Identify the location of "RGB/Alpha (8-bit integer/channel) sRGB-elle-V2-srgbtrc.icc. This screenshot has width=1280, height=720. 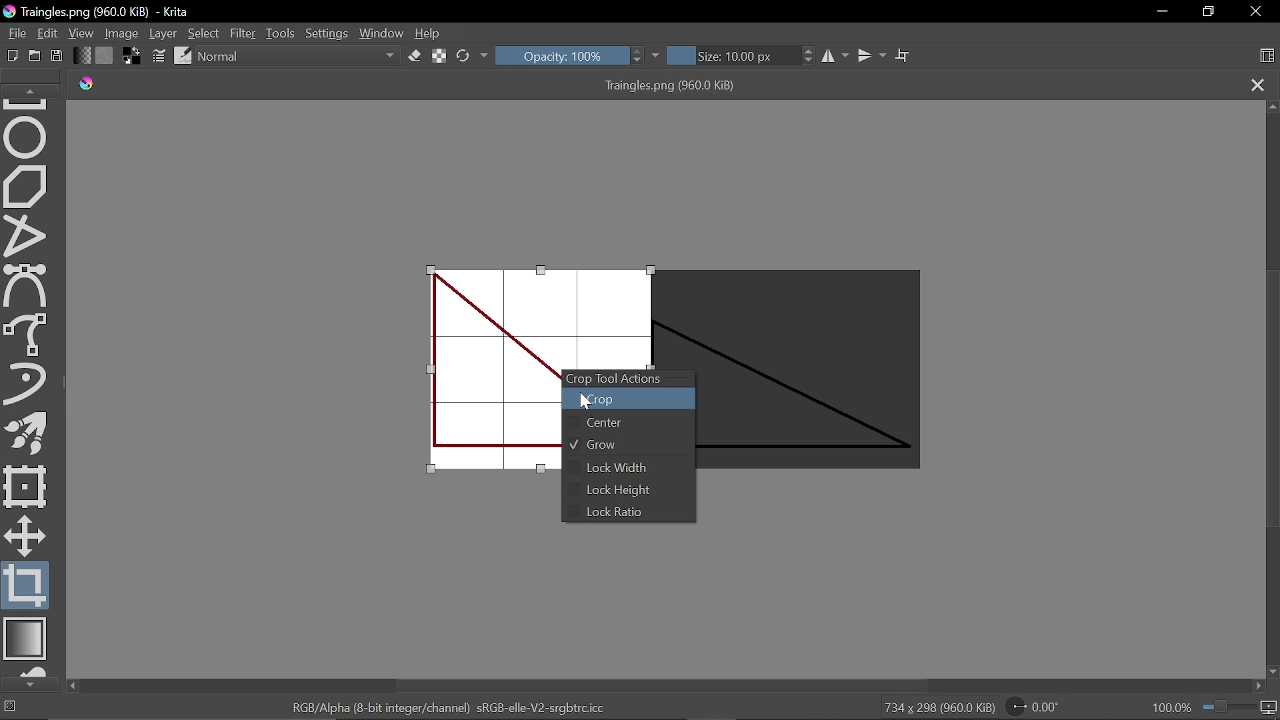
(448, 707).